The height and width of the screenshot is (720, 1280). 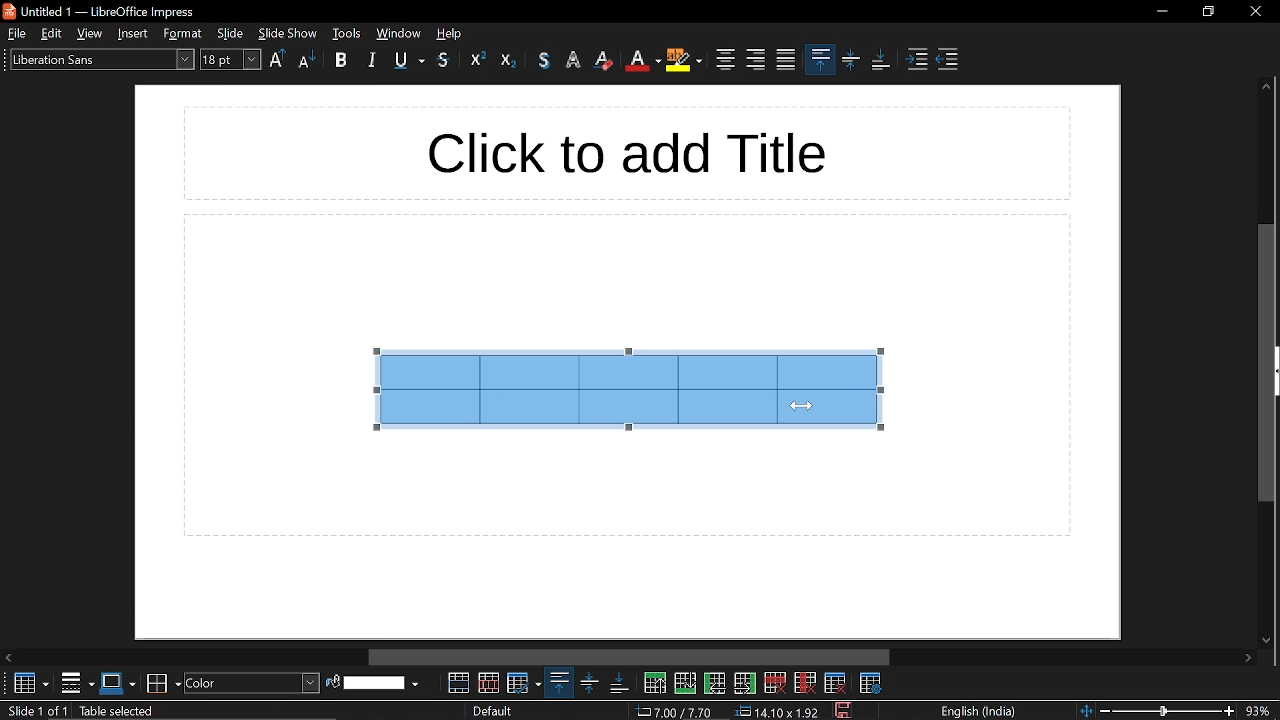 I want to click on Move left, so click(x=10, y=657).